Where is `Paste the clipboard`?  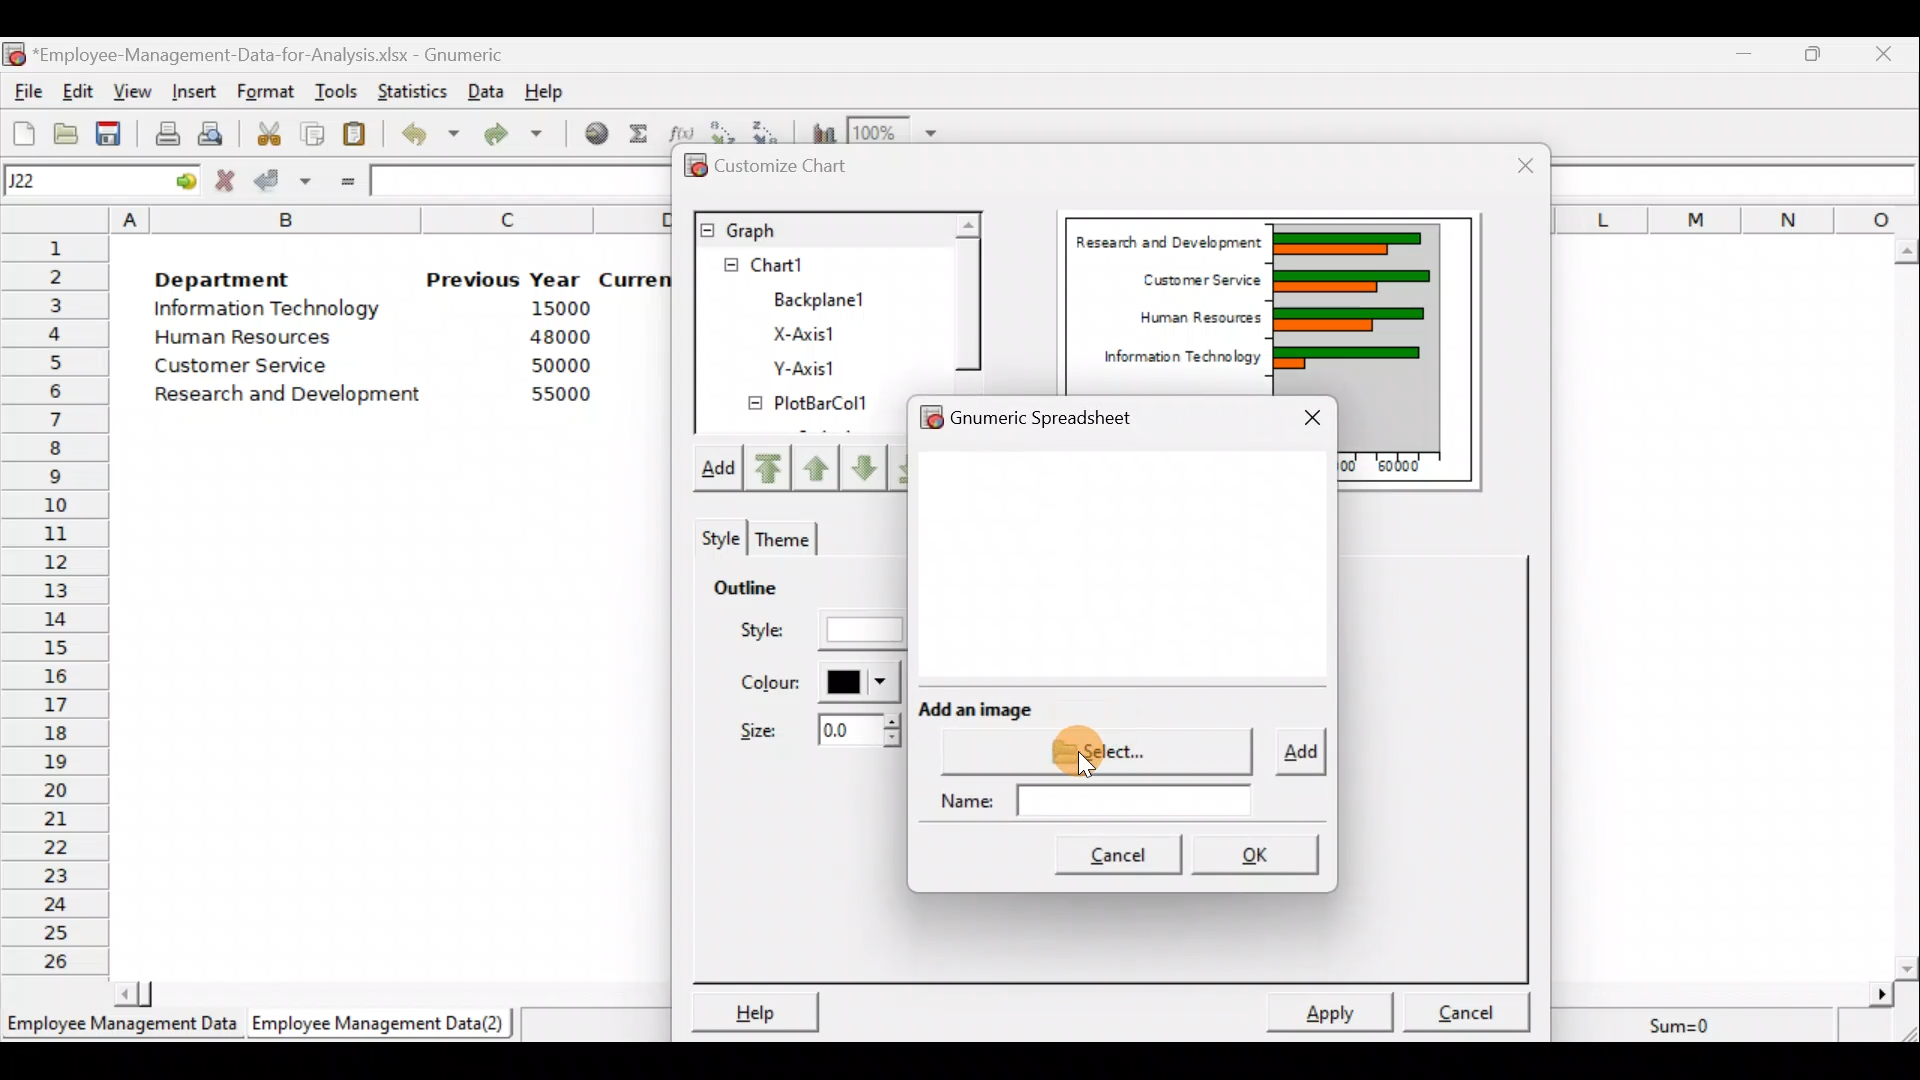 Paste the clipboard is located at coordinates (360, 136).